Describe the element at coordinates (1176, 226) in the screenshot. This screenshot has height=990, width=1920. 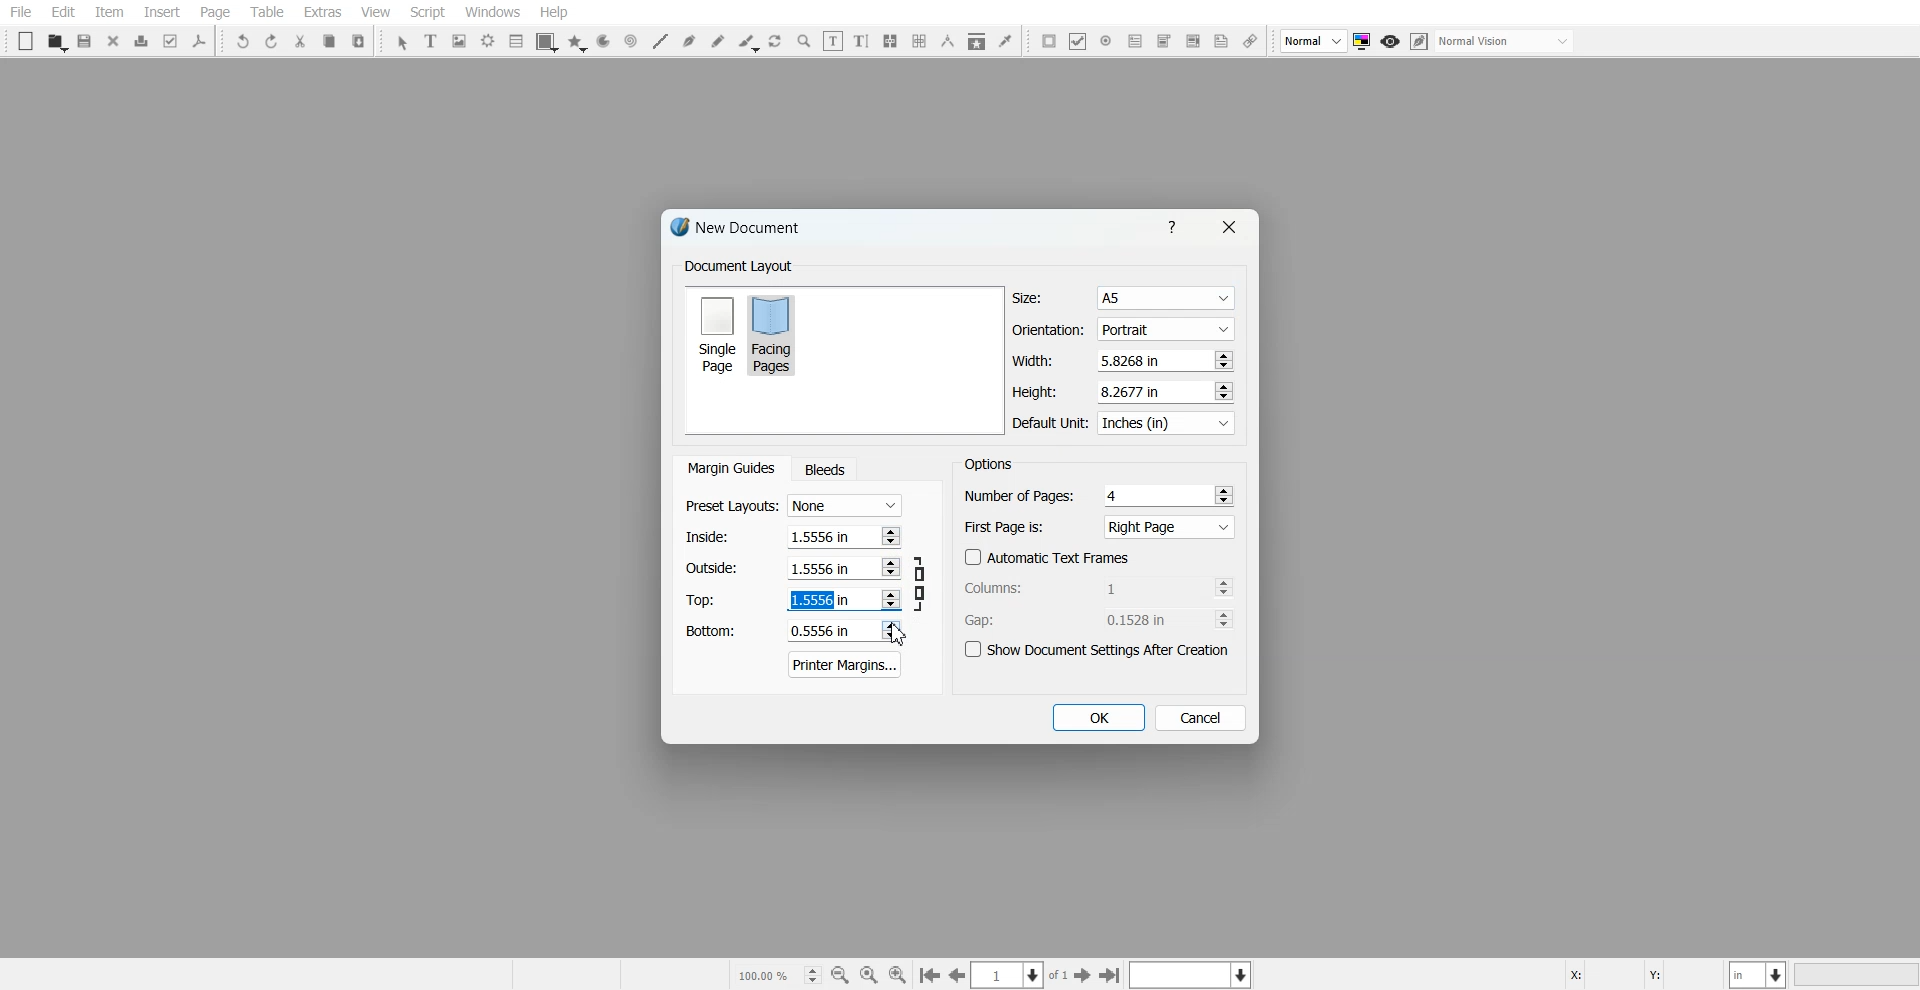
I see `Help` at that location.